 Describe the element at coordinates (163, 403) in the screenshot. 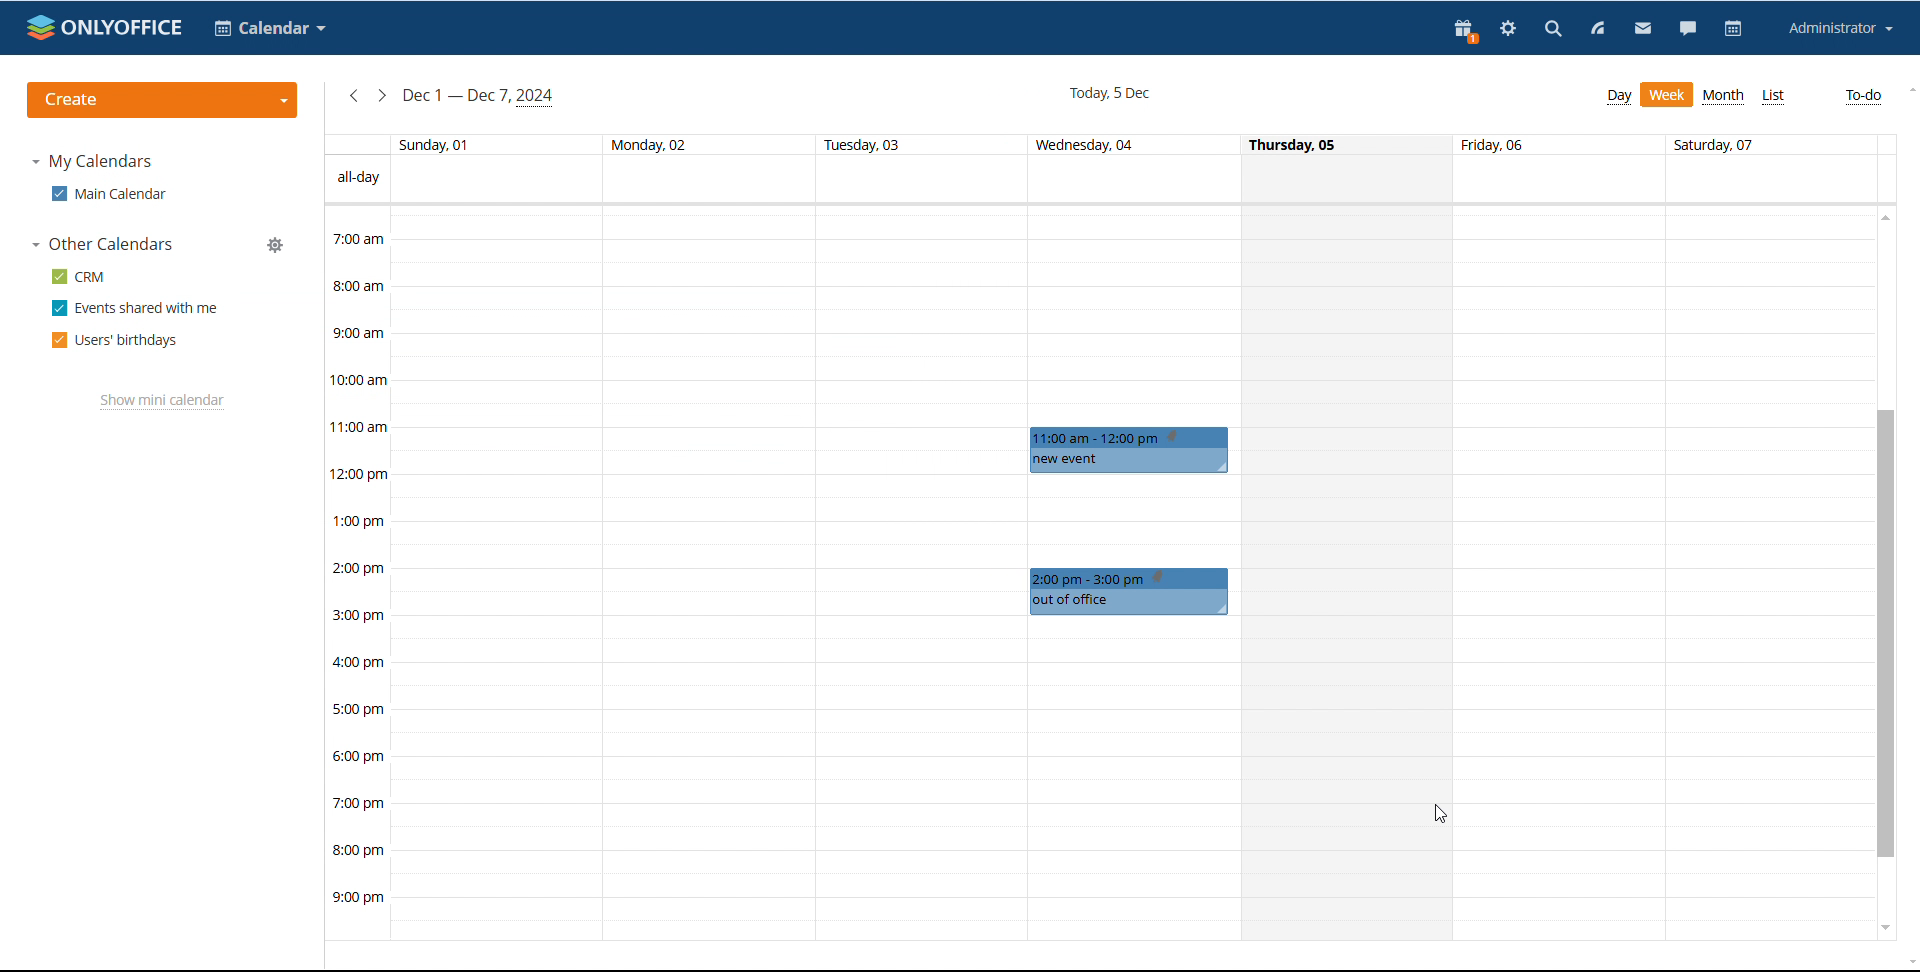

I see `show mini calendar` at that location.